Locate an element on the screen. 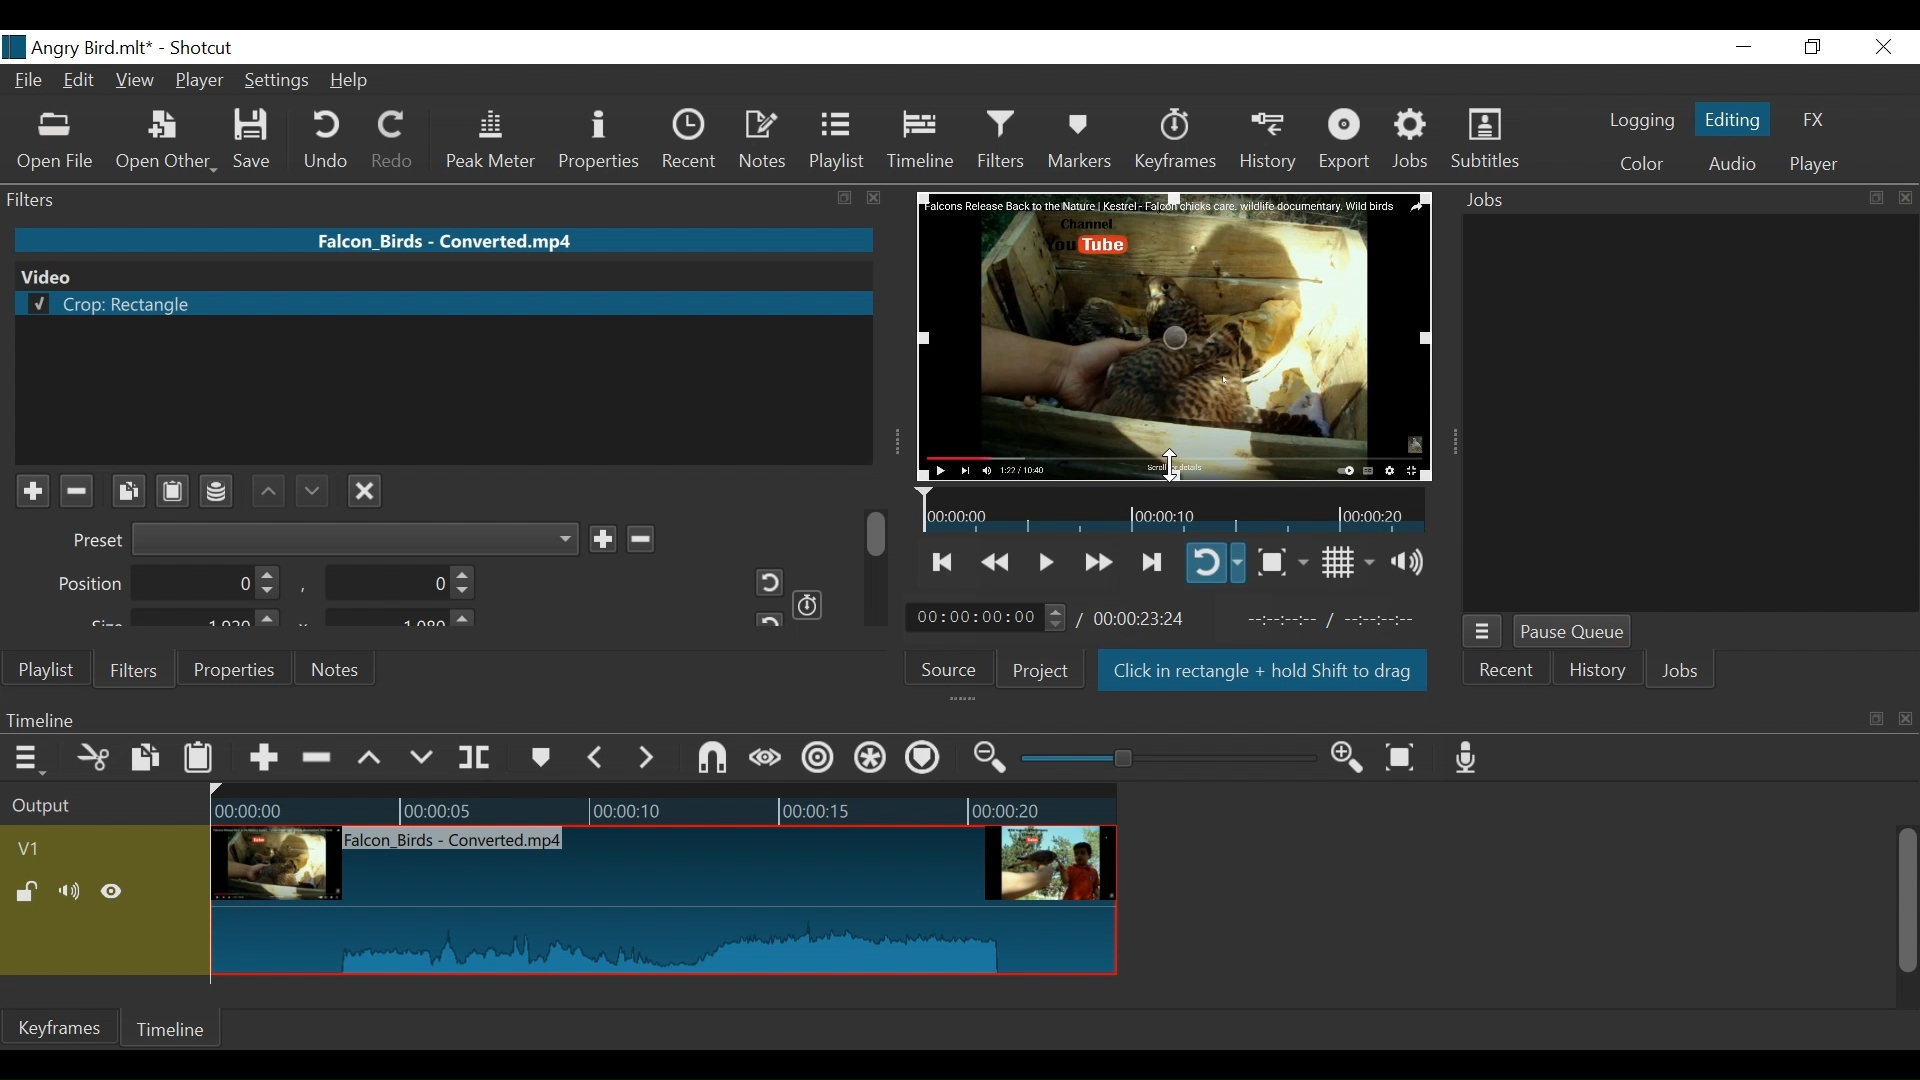 The height and width of the screenshot is (1080, 1920). Keyframes is located at coordinates (59, 1027).